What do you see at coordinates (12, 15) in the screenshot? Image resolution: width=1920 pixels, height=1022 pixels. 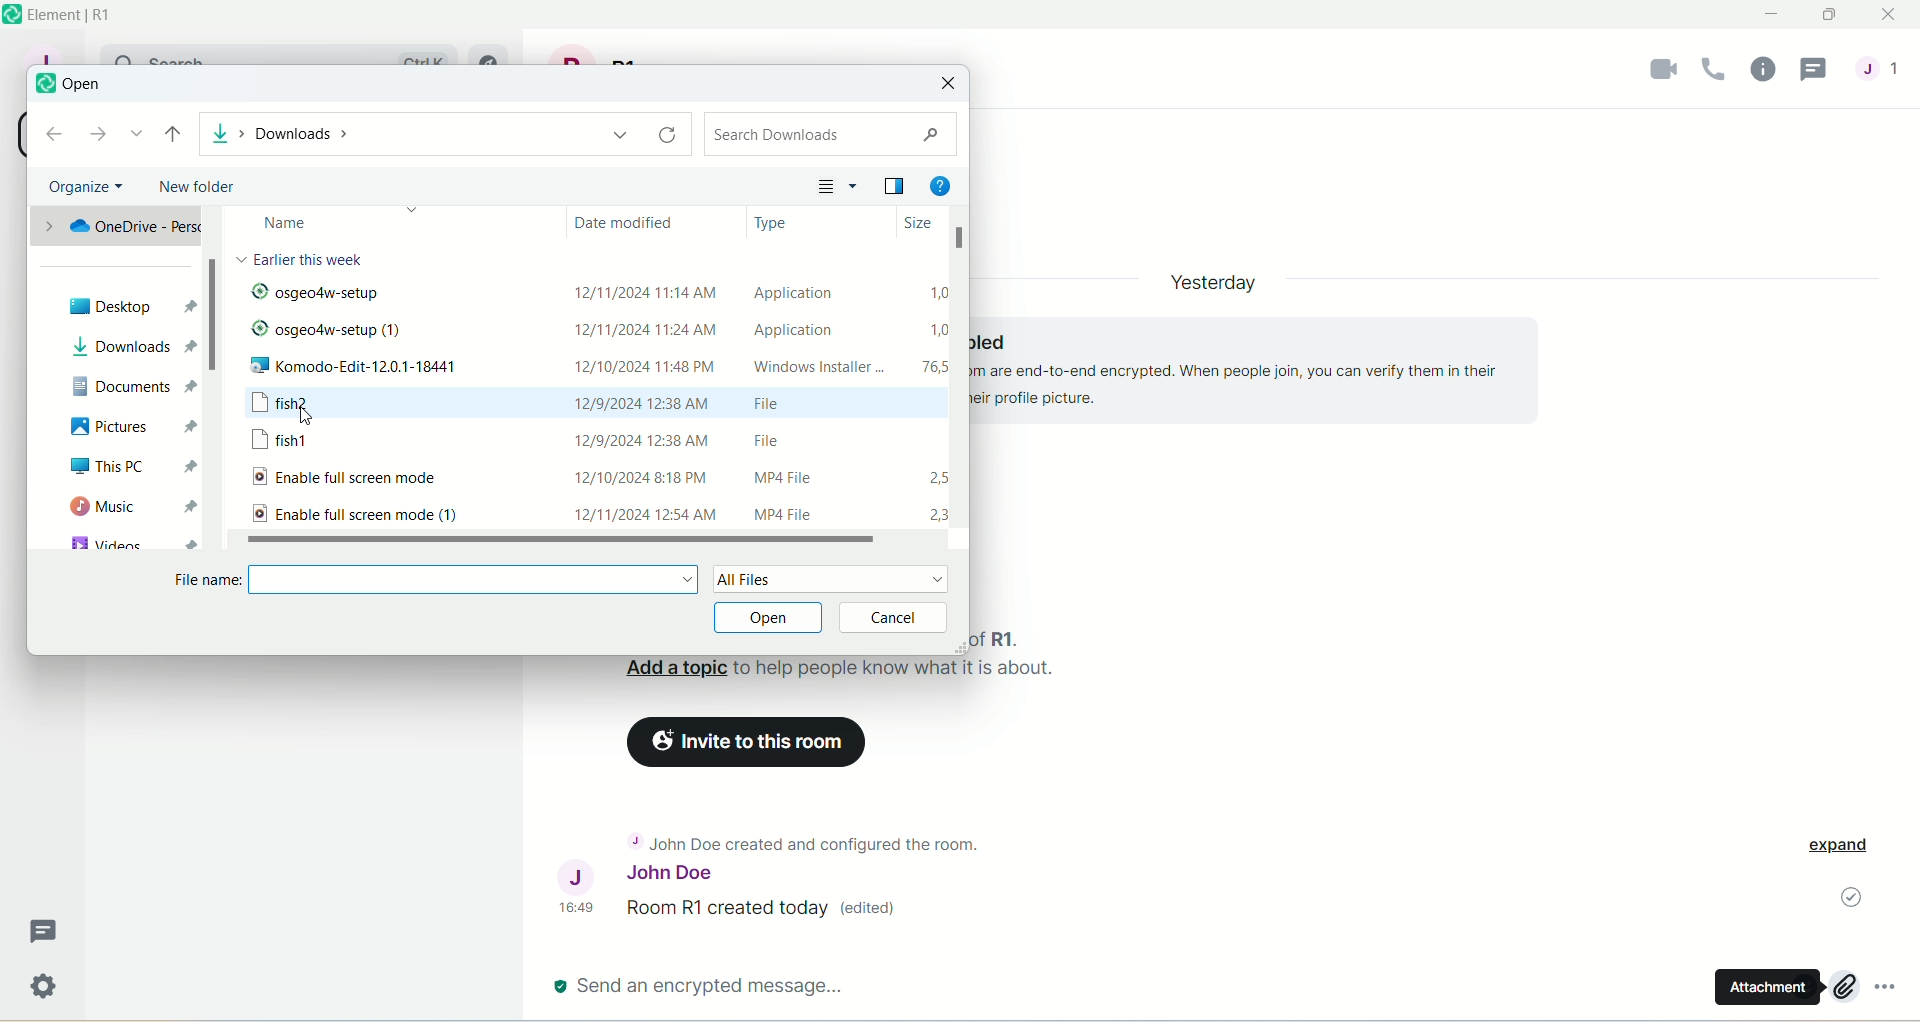 I see `logo` at bounding box center [12, 15].